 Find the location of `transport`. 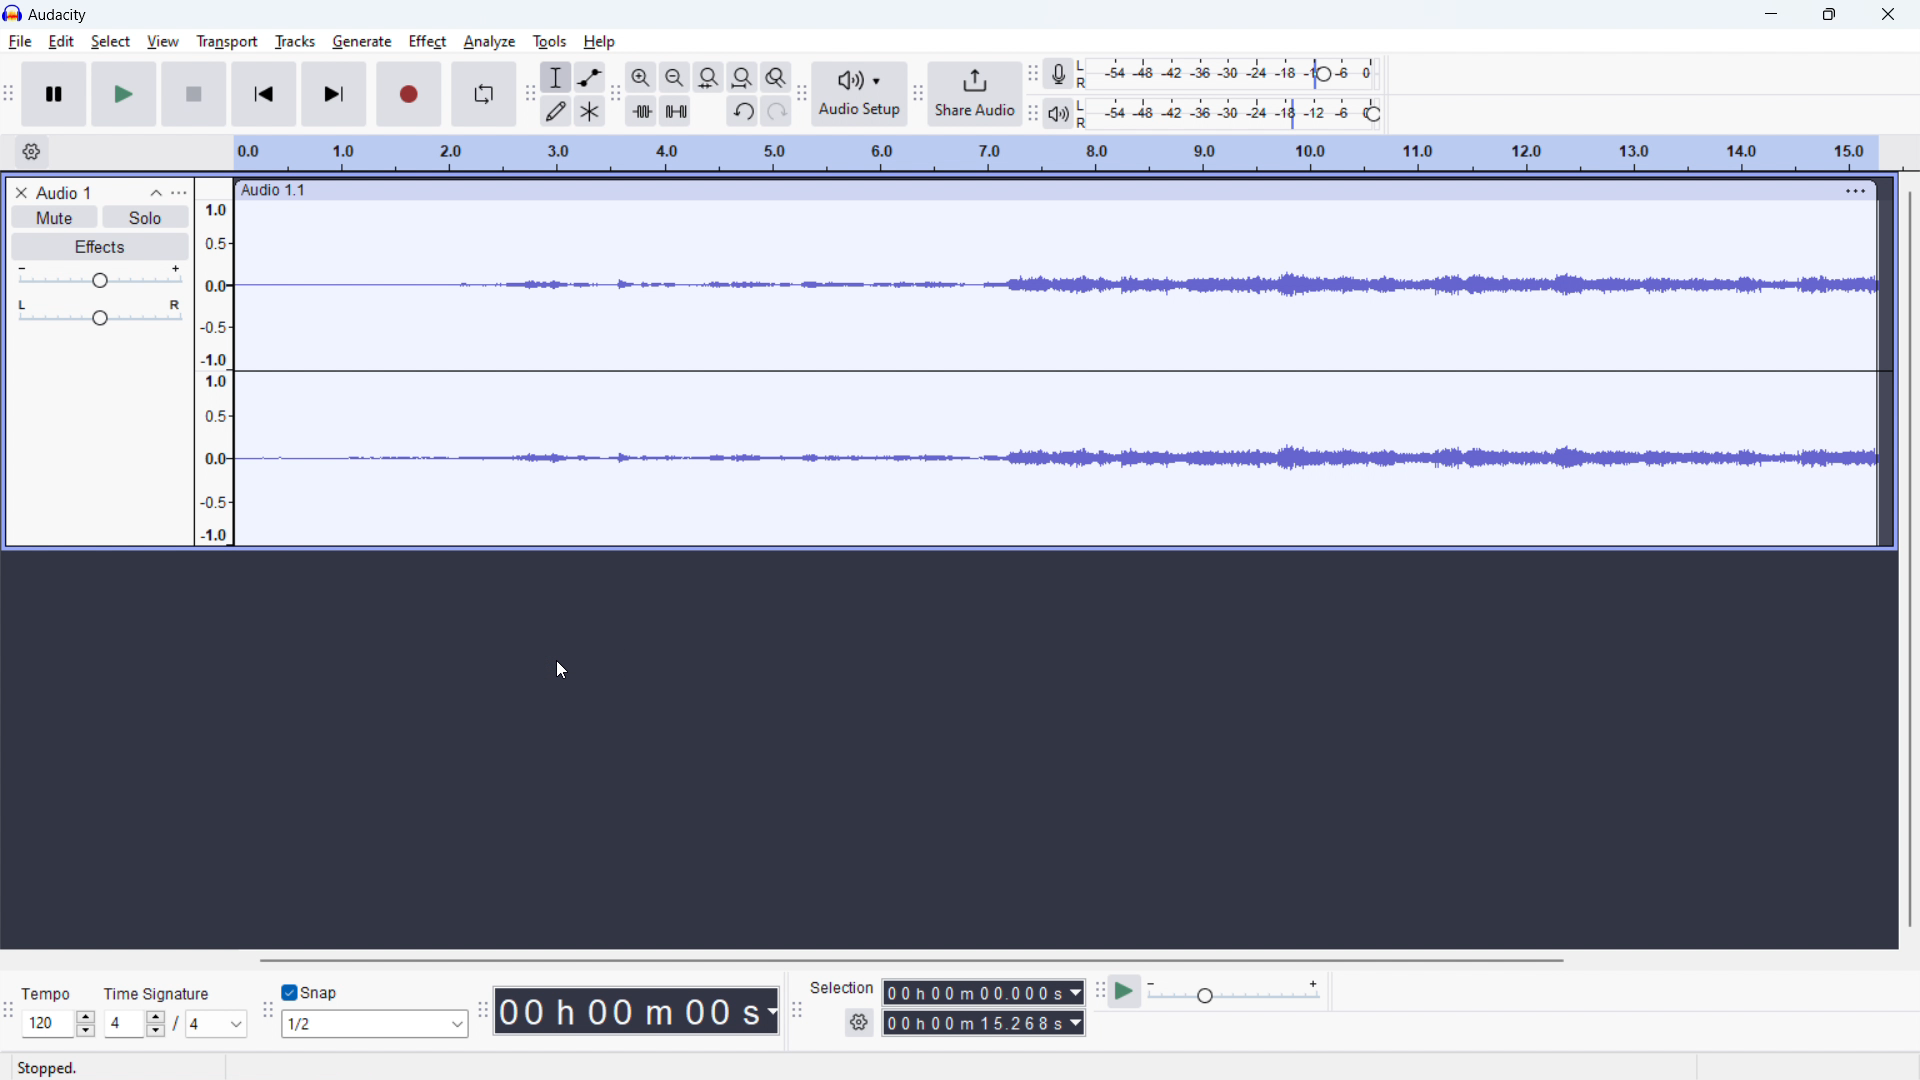

transport is located at coordinates (227, 41).